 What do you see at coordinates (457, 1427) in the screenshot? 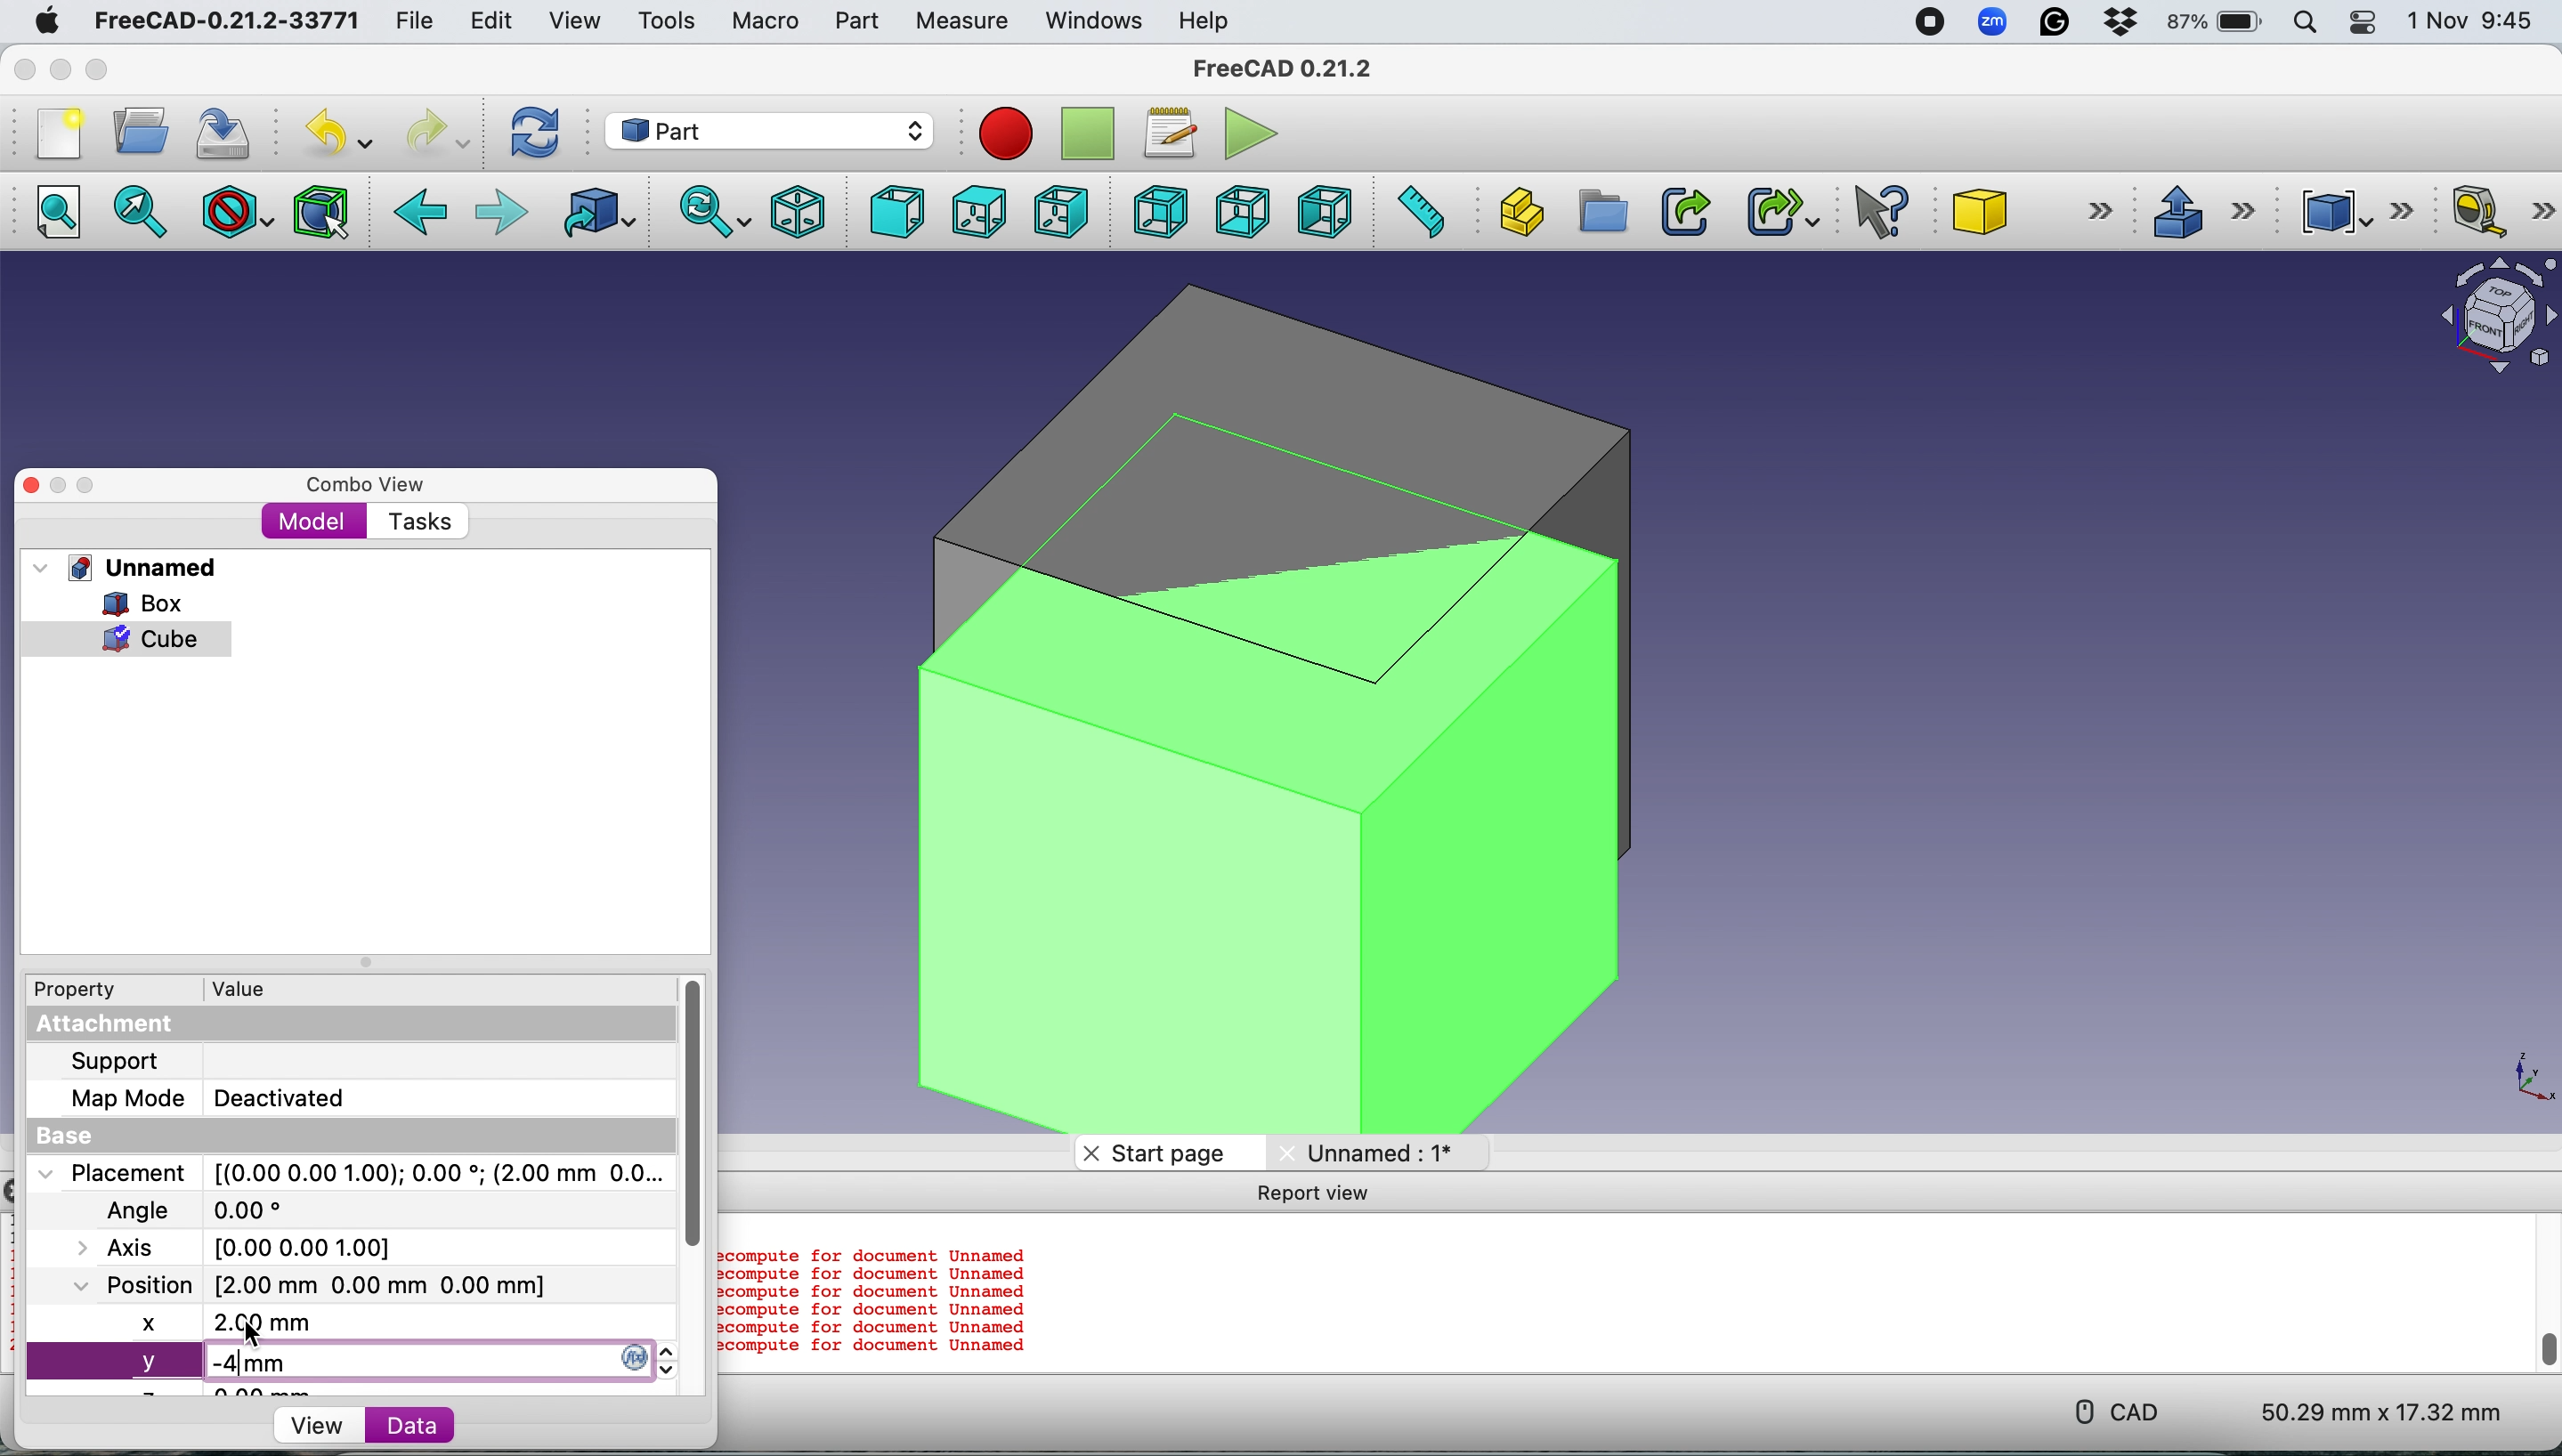
I see `Data` at bounding box center [457, 1427].